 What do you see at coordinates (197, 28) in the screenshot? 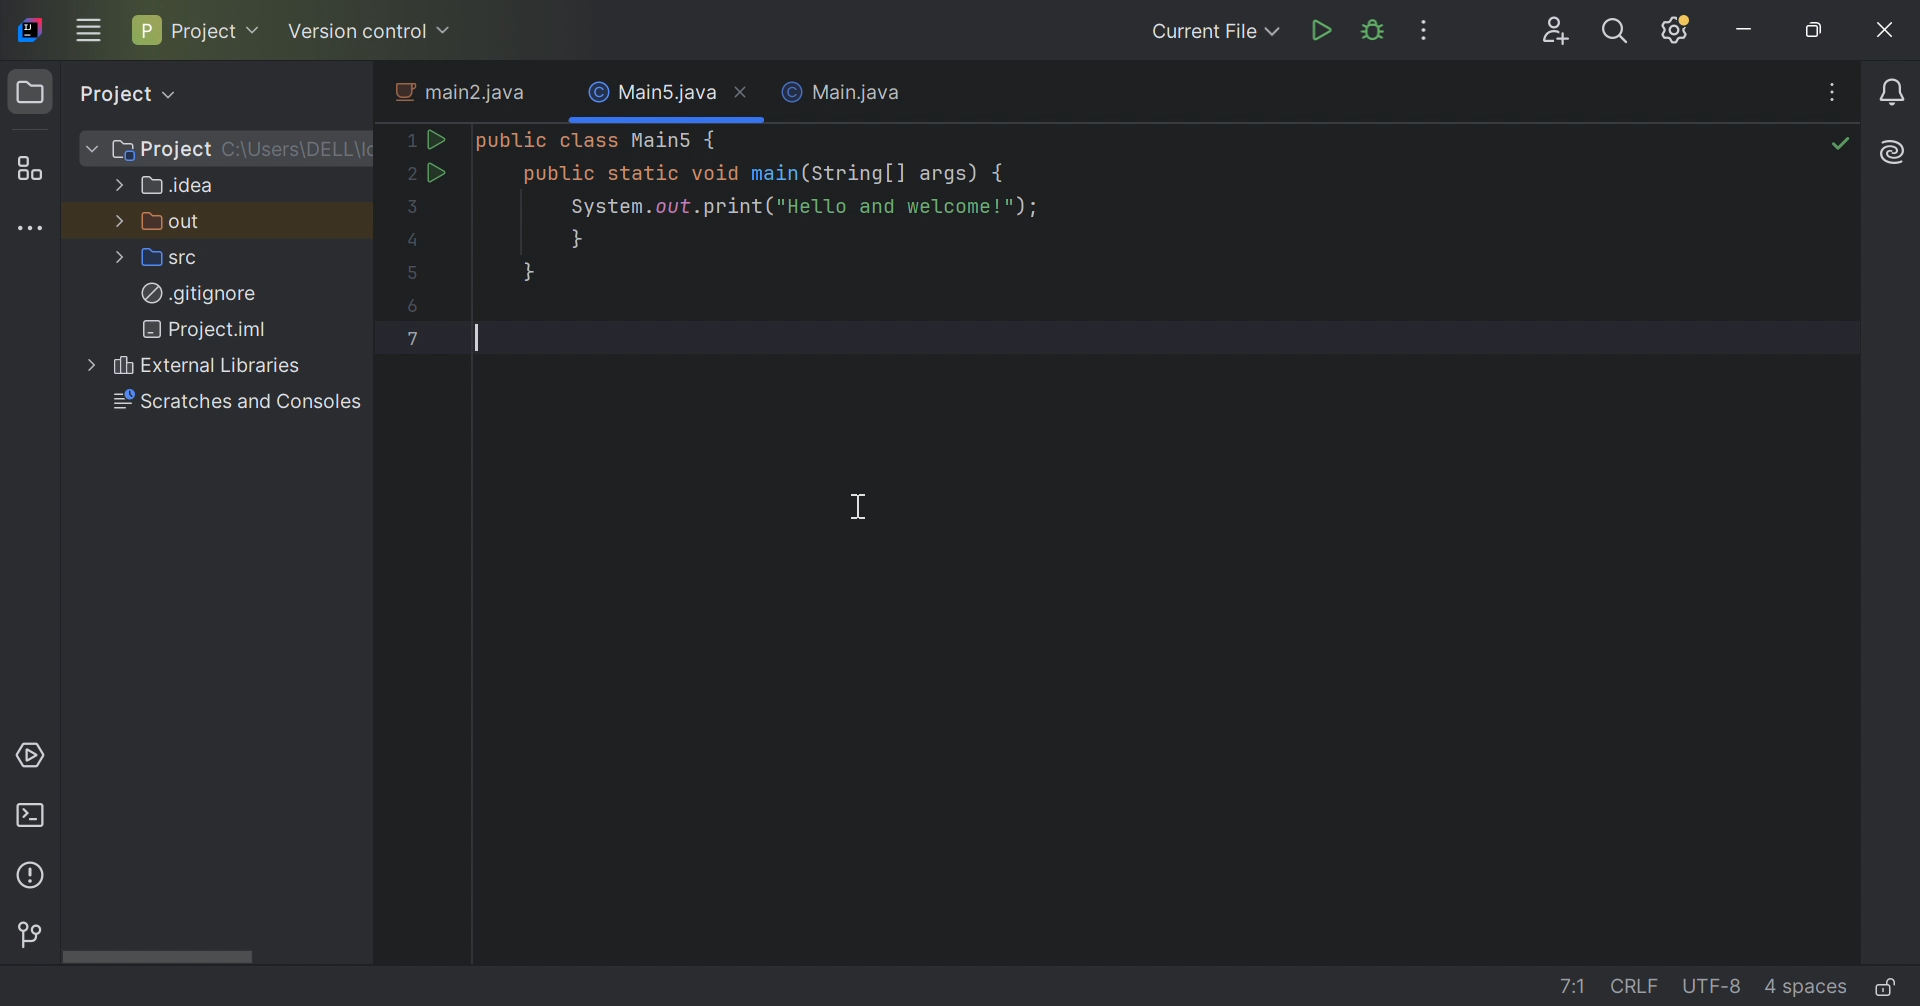
I see `Project` at bounding box center [197, 28].